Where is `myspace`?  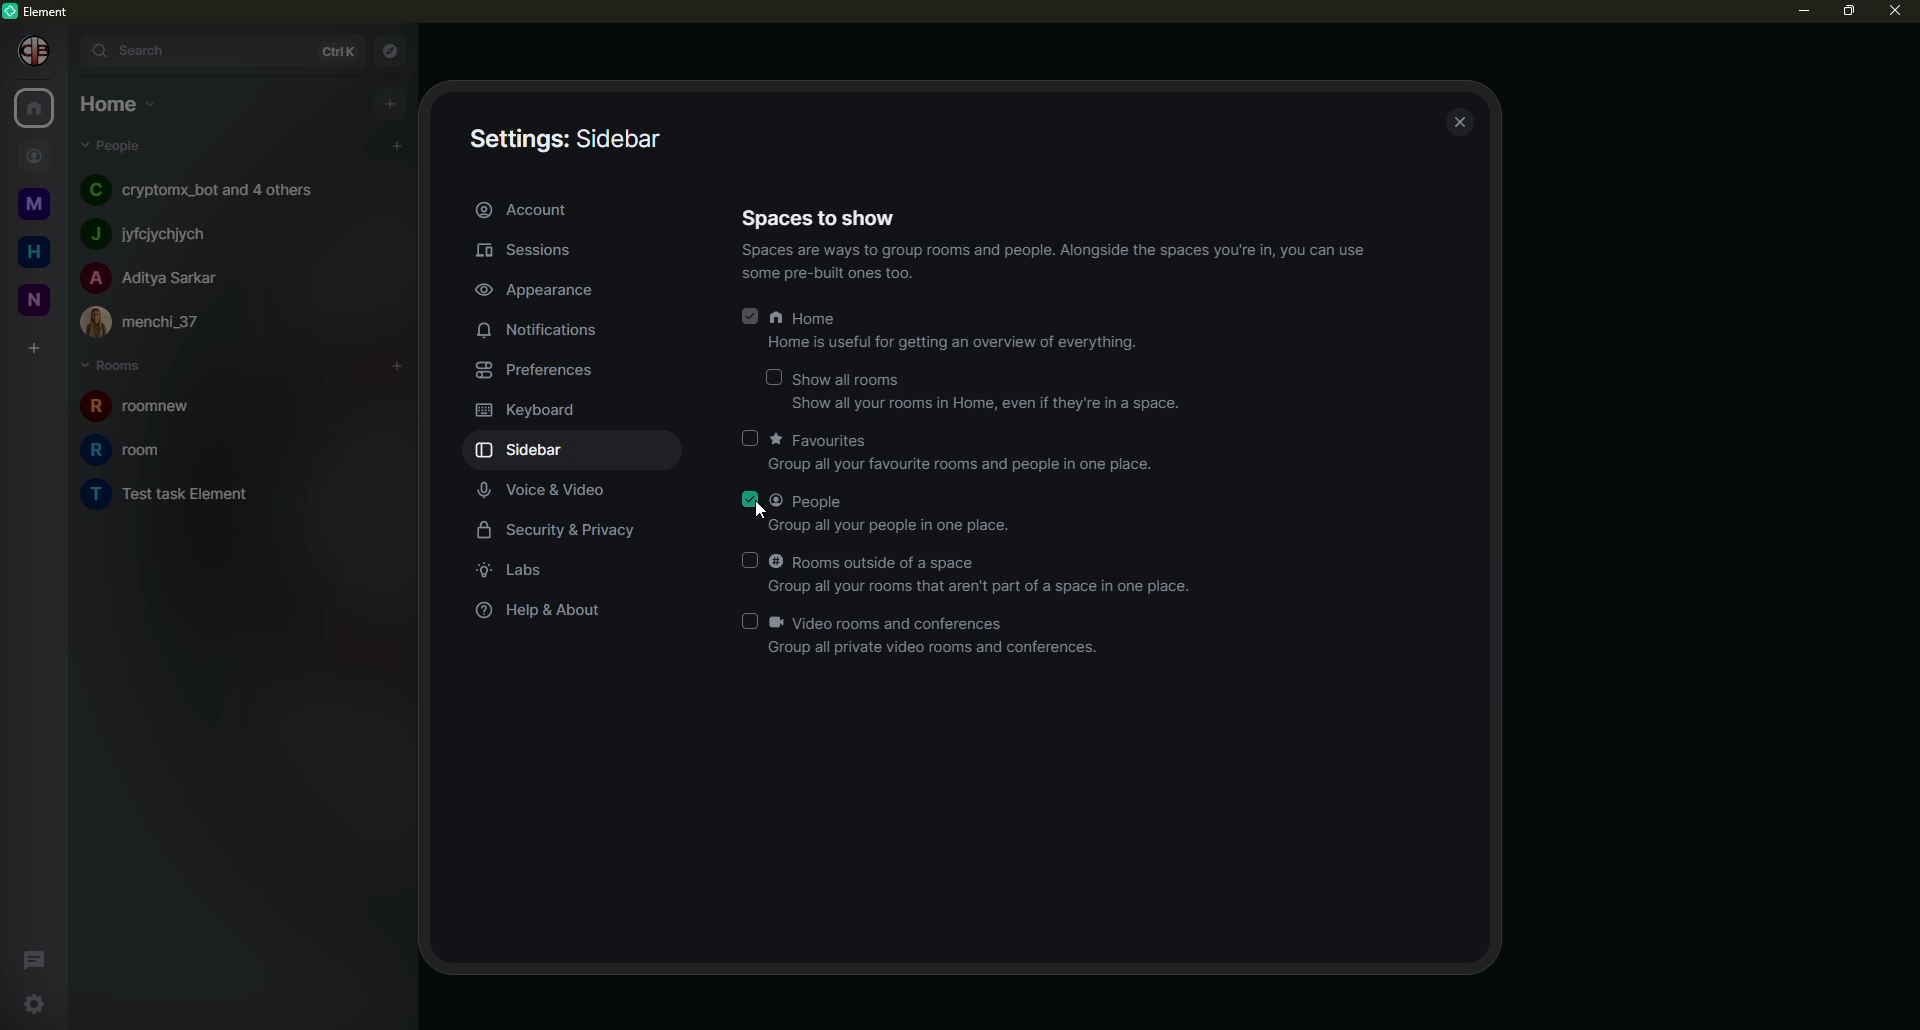 myspace is located at coordinates (31, 205).